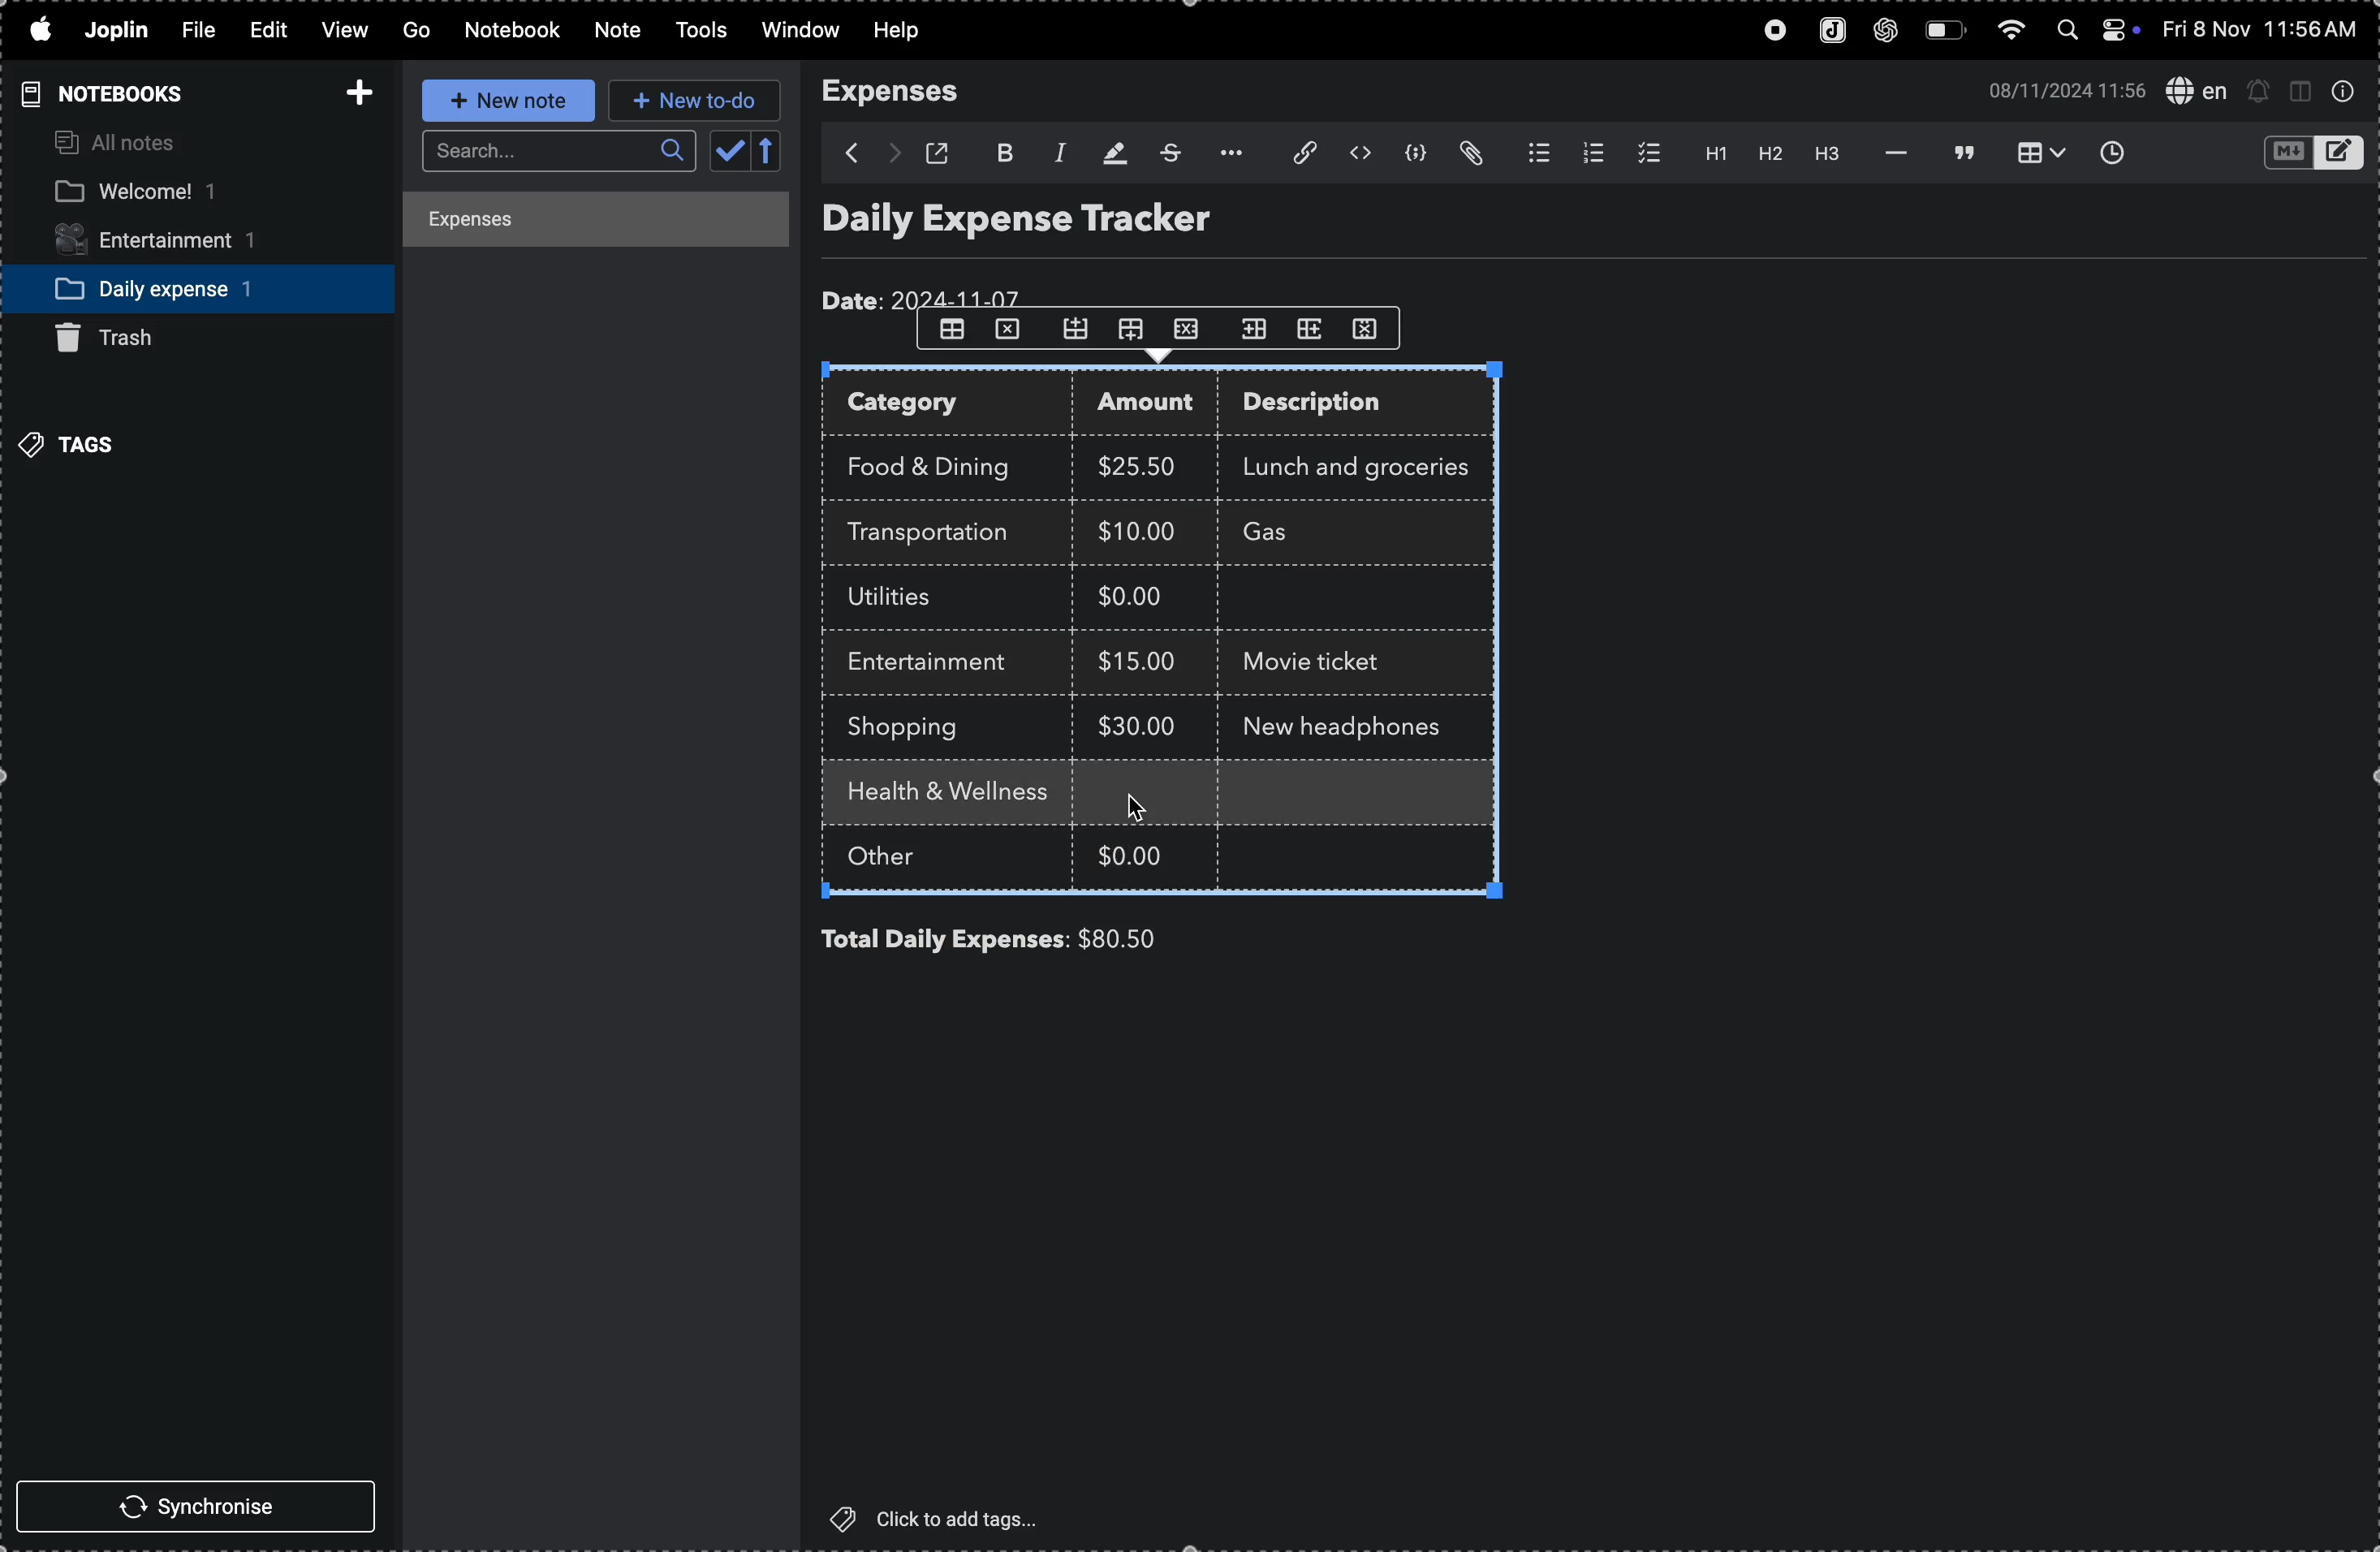  What do you see at coordinates (1644, 153) in the screenshot?
I see `checklist` at bounding box center [1644, 153].